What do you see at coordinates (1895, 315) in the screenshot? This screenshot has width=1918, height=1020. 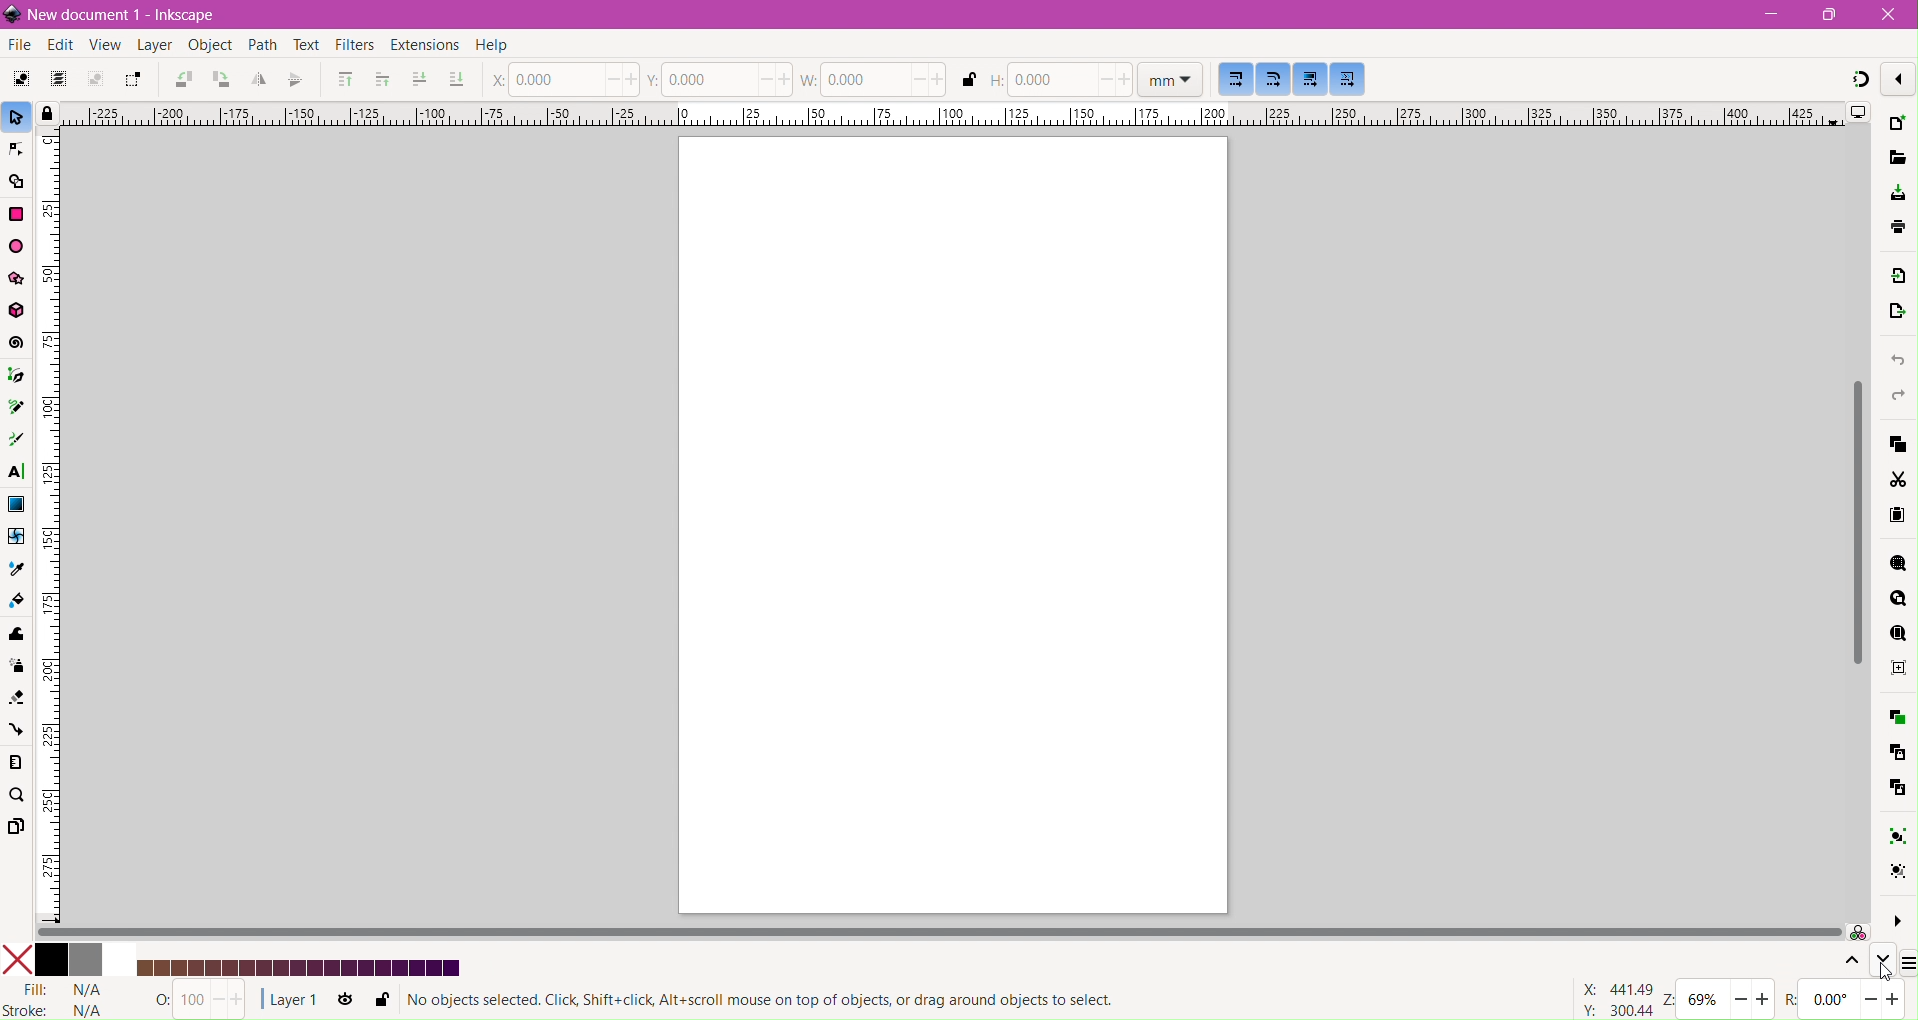 I see `Open Export` at bounding box center [1895, 315].